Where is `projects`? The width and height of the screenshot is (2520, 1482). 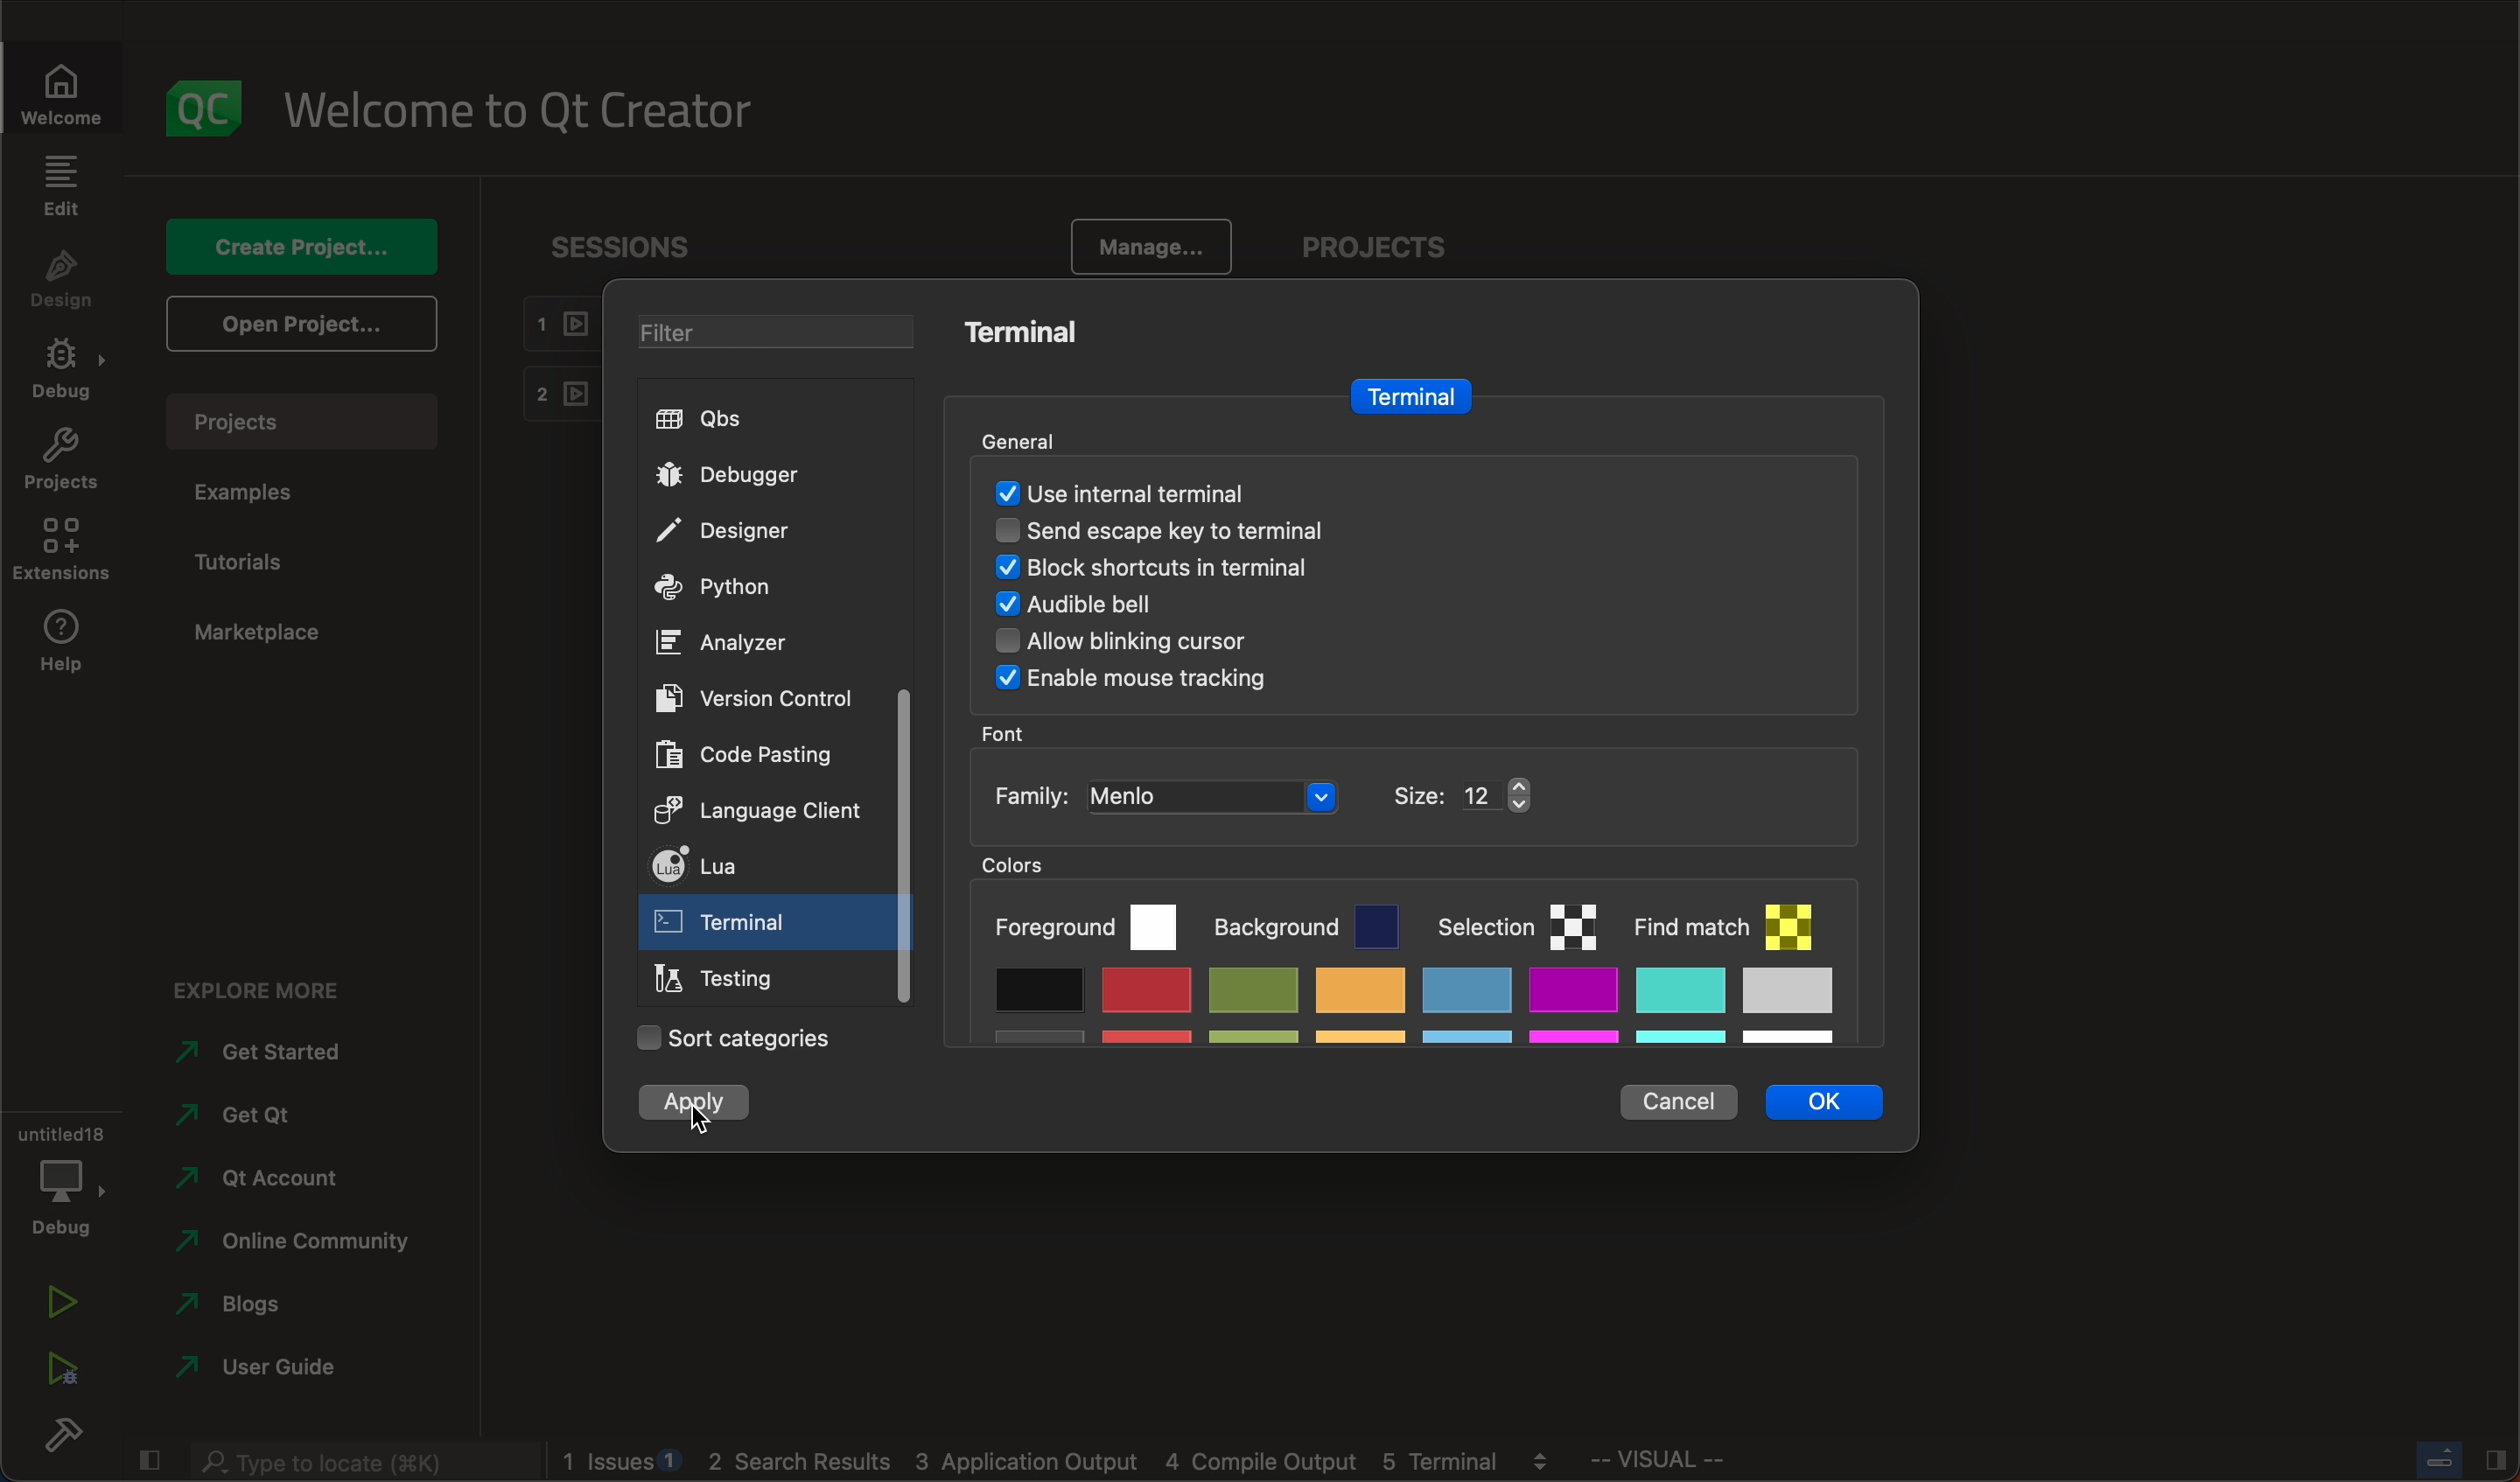 projects is located at coordinates (1372, 240).